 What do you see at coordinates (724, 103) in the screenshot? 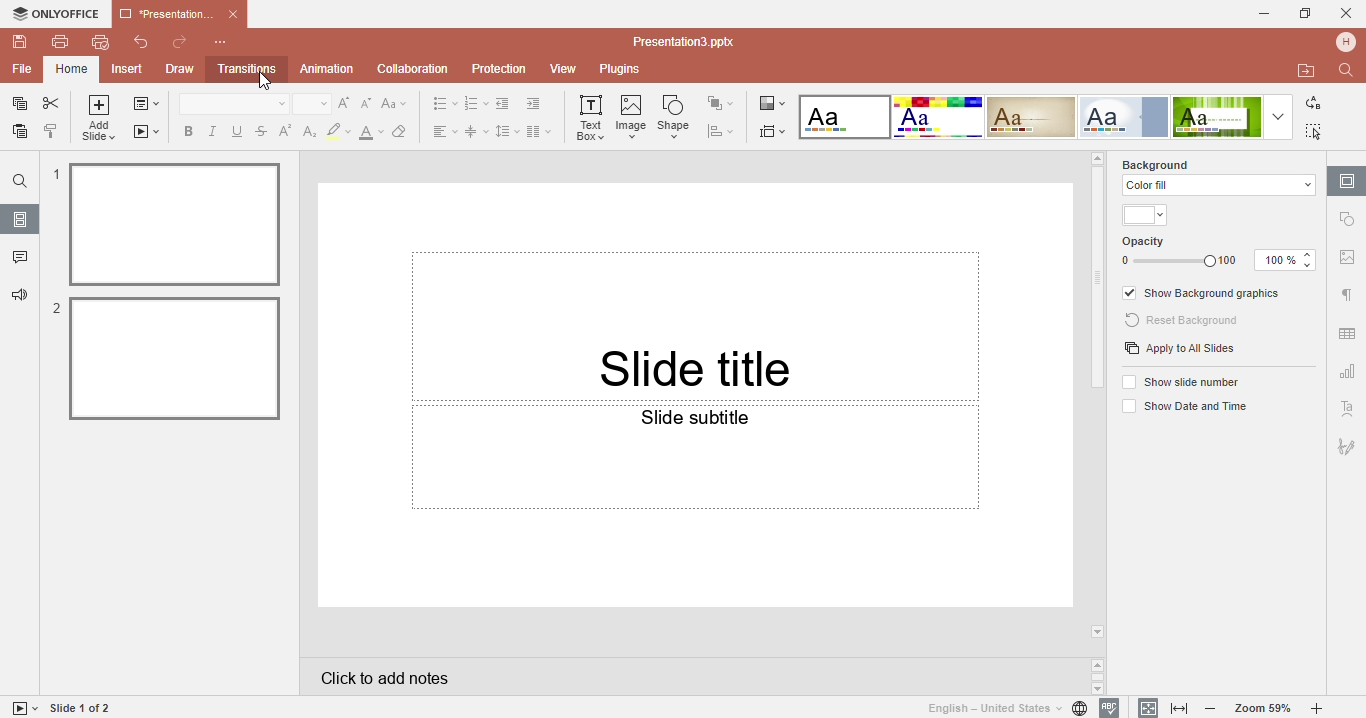
I see `Arrange shape` at bounding box center [724, 103].